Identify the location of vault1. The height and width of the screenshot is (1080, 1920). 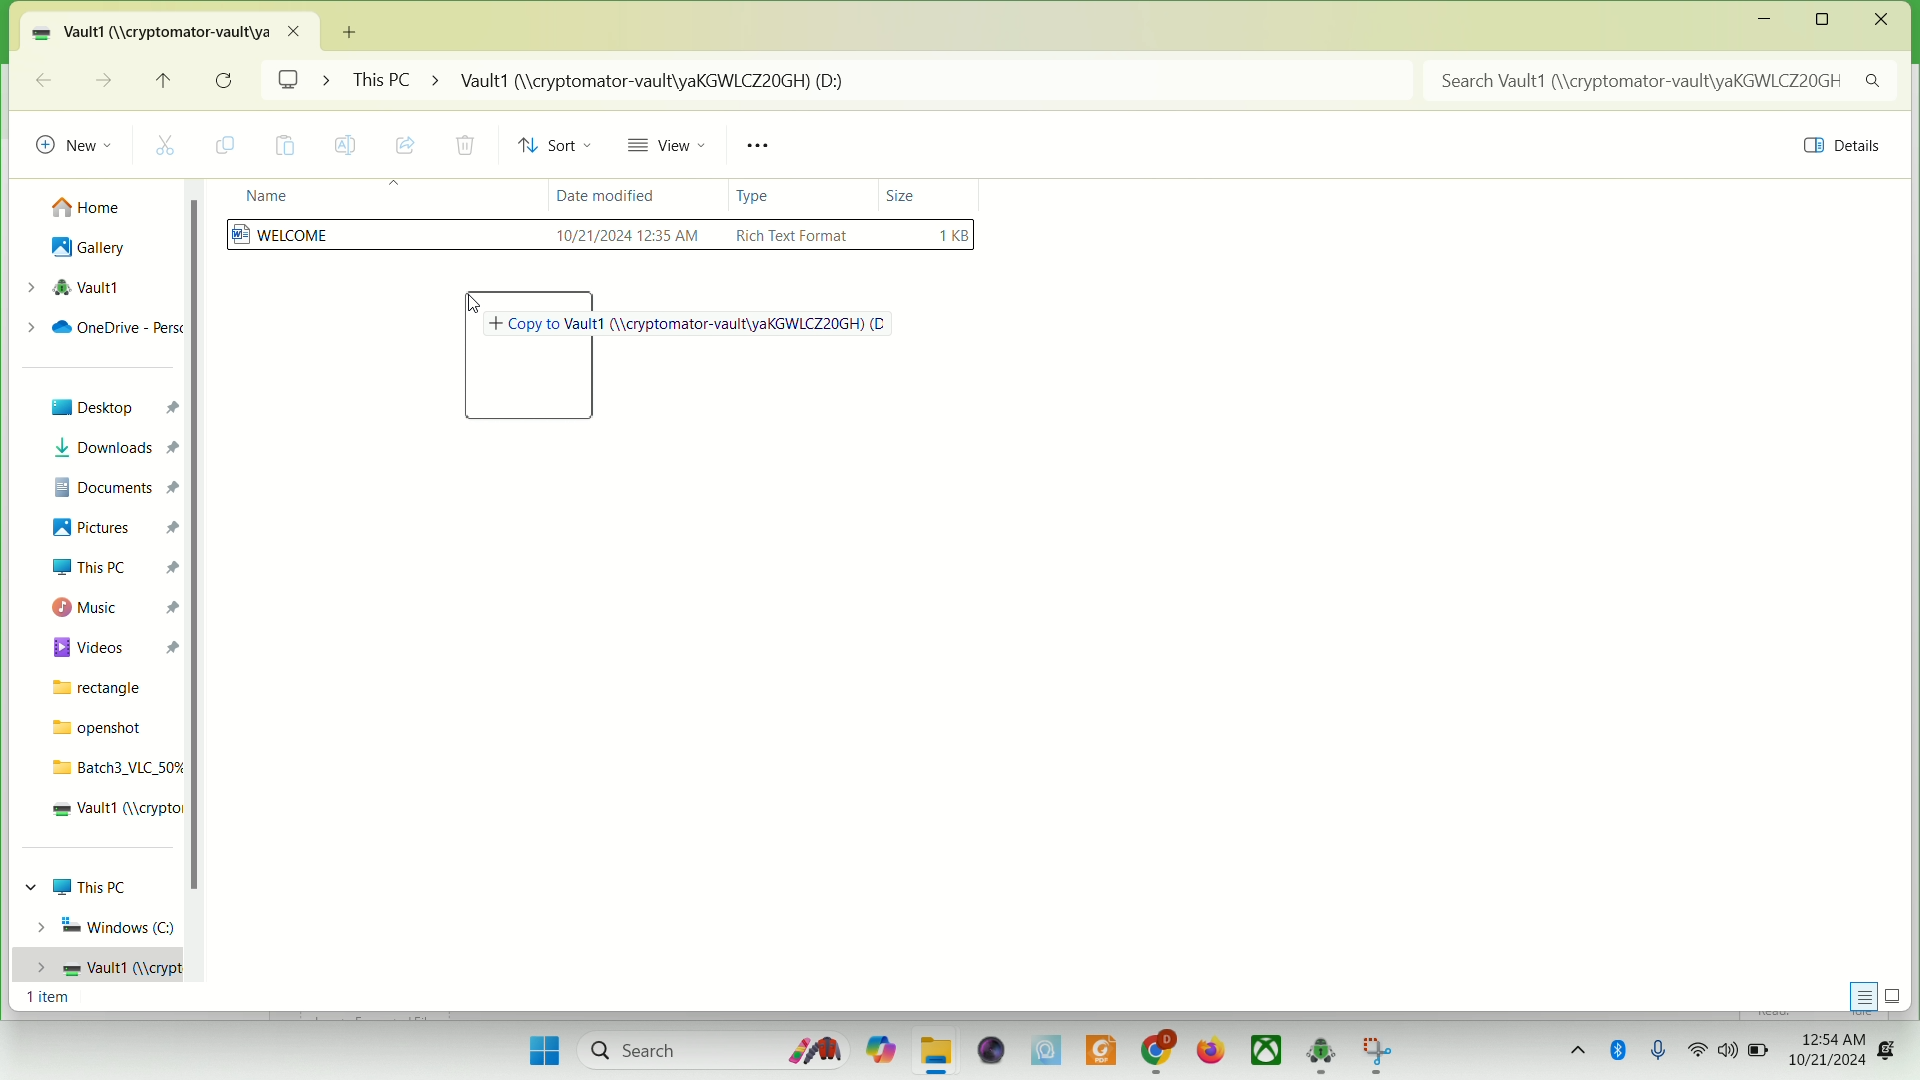
(95, 966).